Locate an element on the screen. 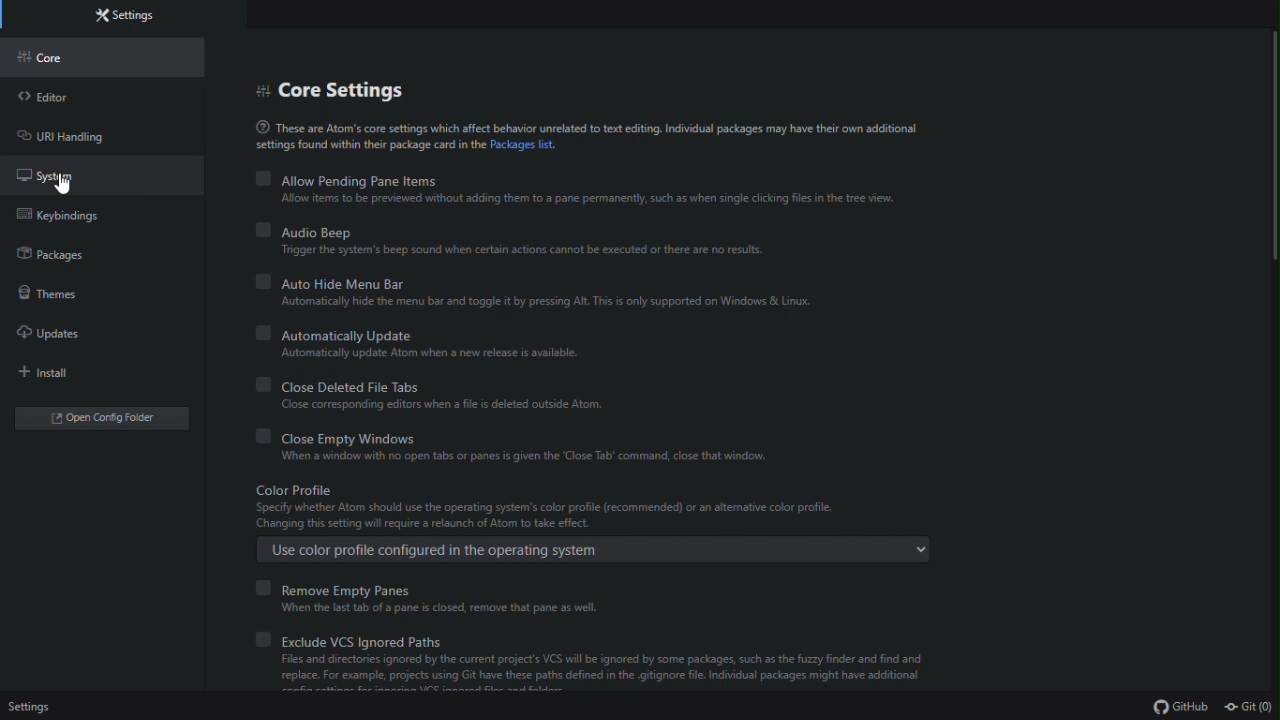 Image resolution: width=1280 pixels, height=720 pixels. Core settings is located at coordinates (341, 87).